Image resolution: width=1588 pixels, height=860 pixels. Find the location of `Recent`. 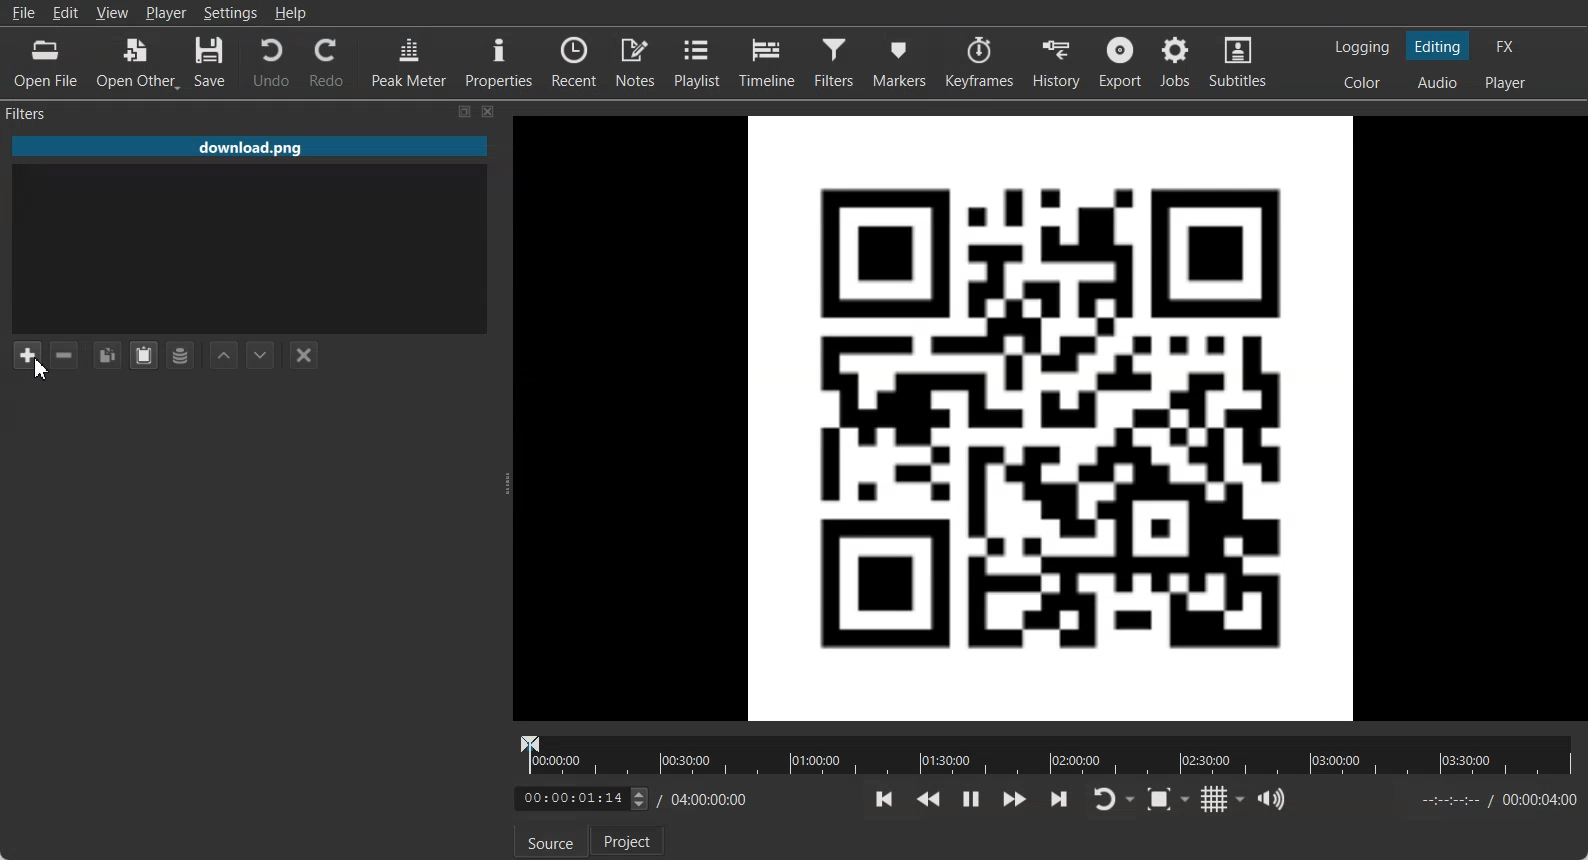

Recent is located at coordinates (574, 60).